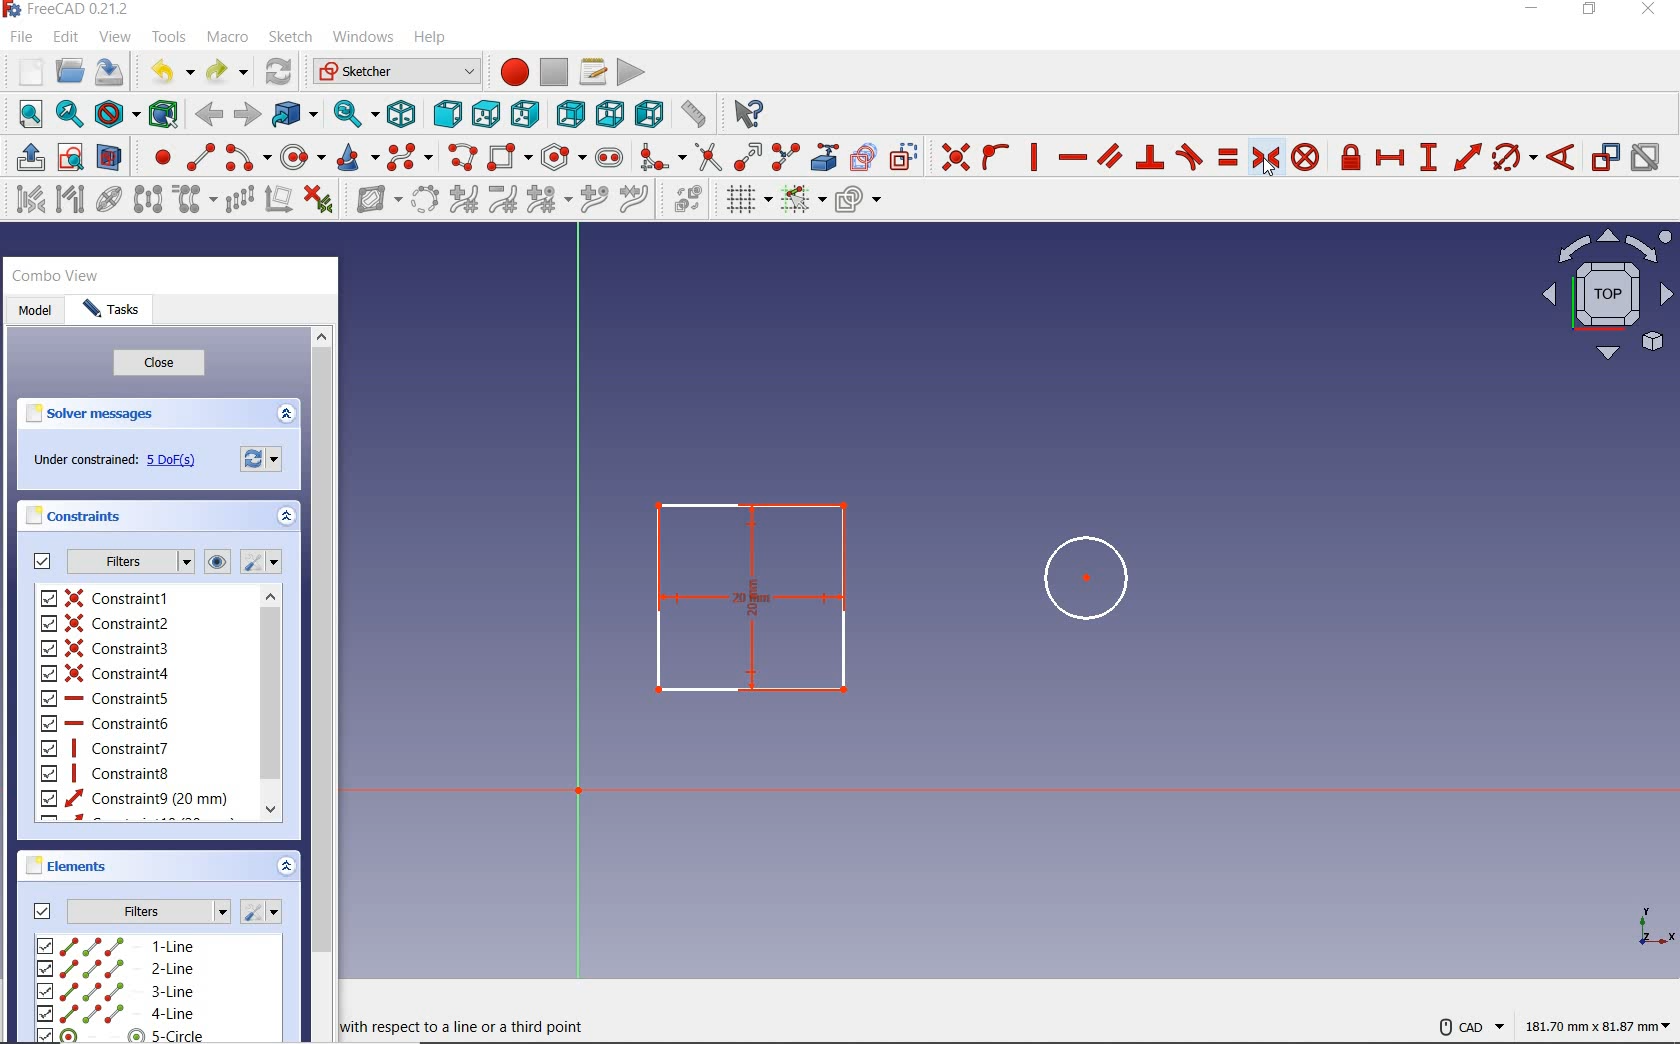 The height and width of the screenshot is (1044, 1680). I want to click on measure distance, so click(695, 113).